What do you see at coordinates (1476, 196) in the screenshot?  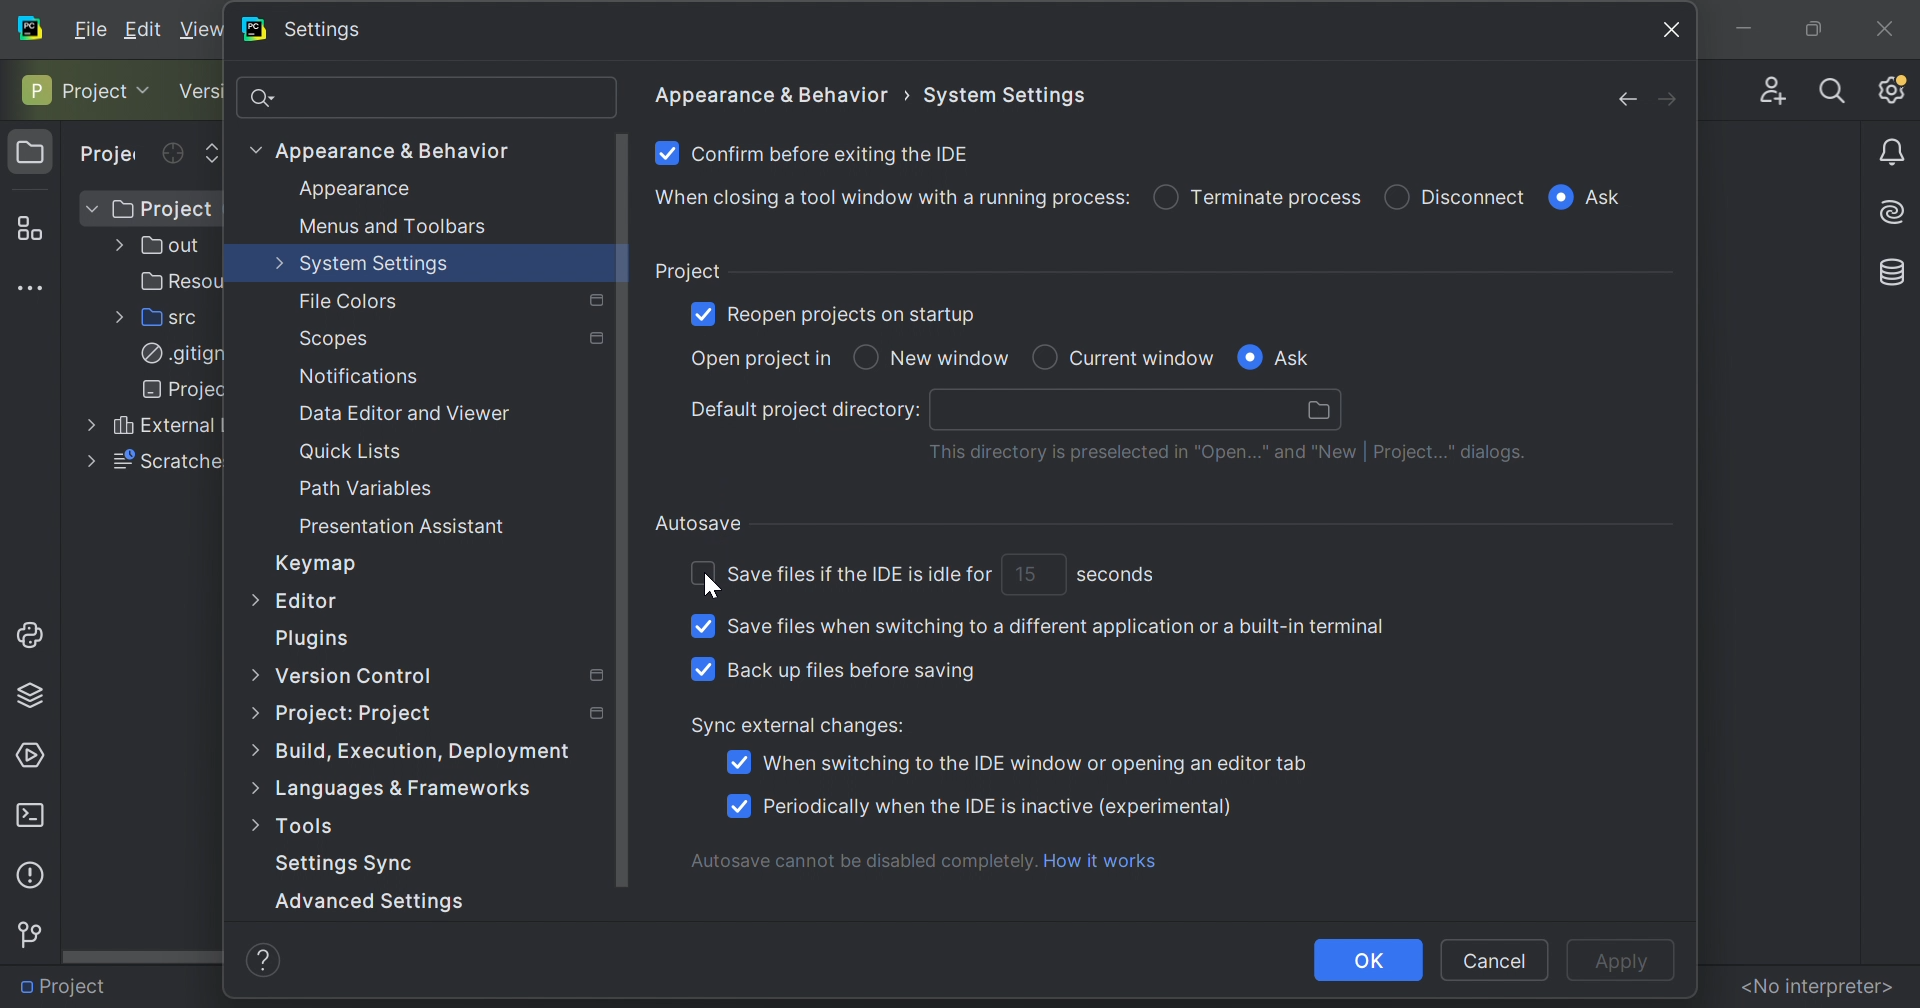 I see `Disconnect` at bounding box center [1476, 196].